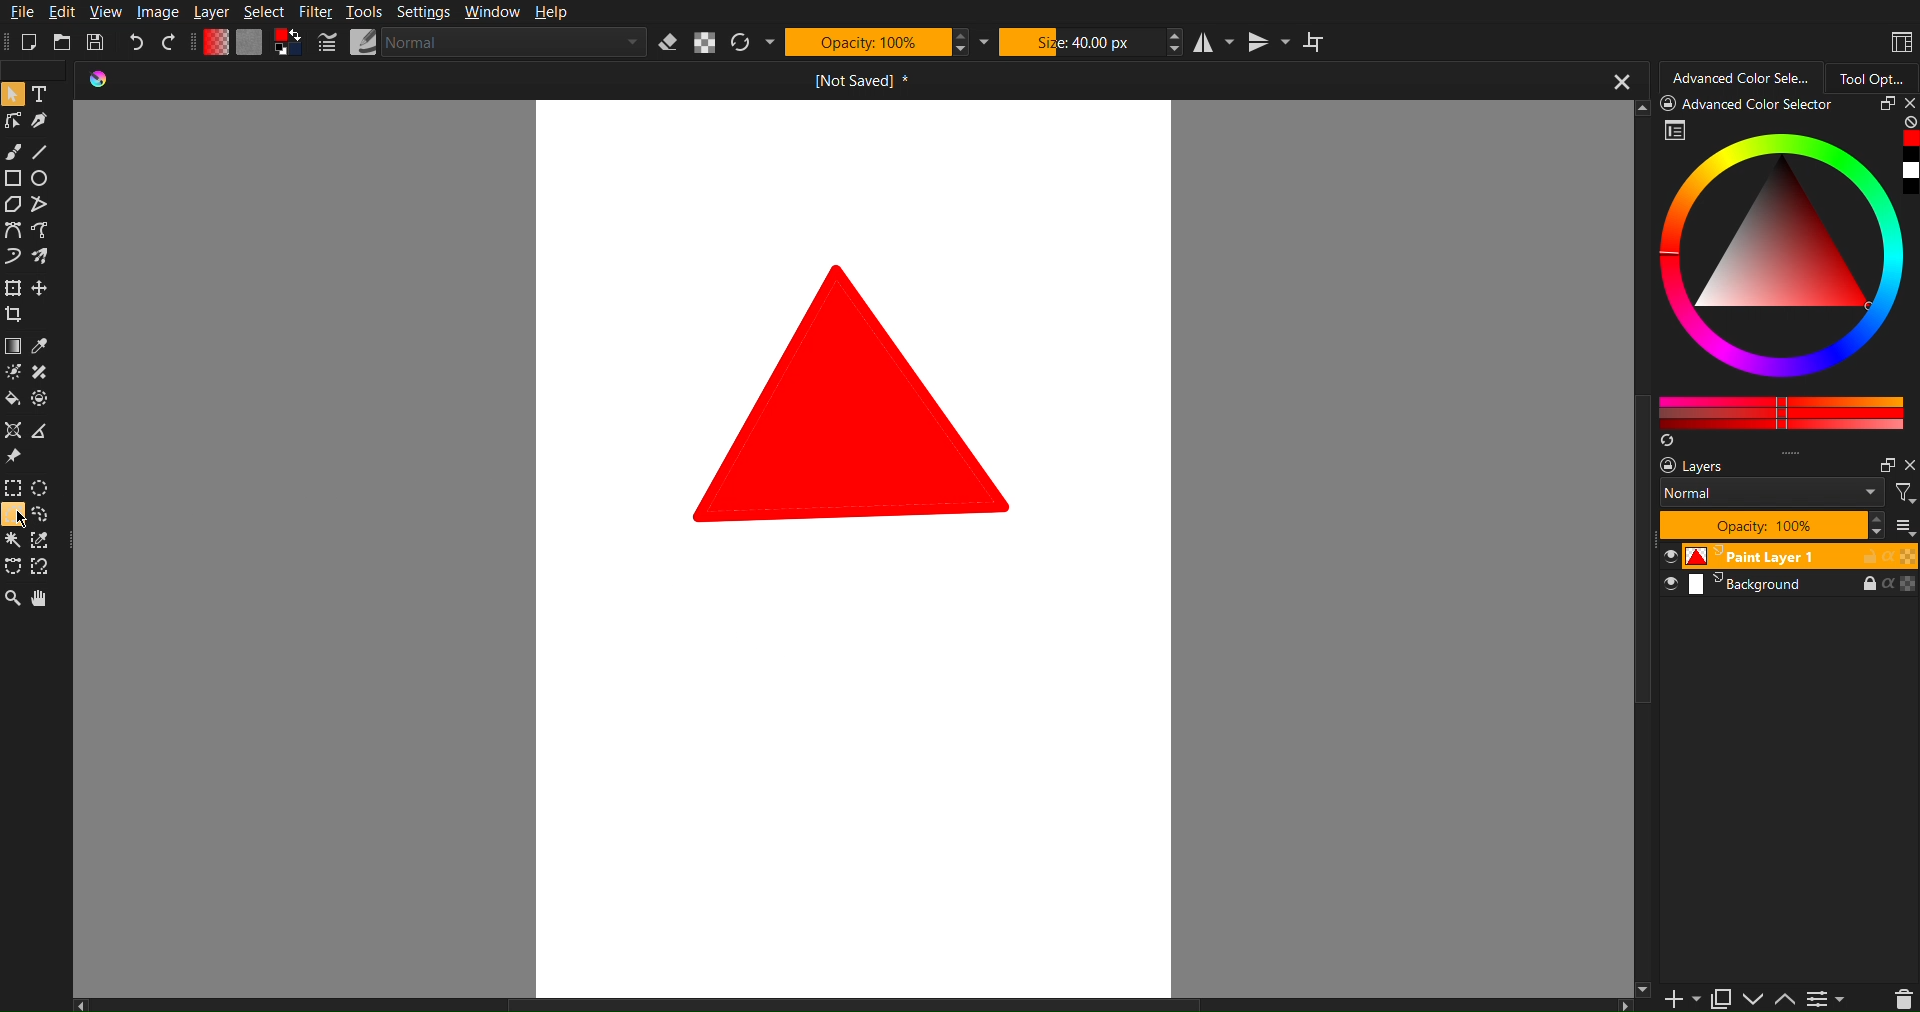 The image size is (1920, 1012). What do you see at coordinates (1720, 995) in the screenshot?
I see `Paste` at bounding box center [1720, 995].